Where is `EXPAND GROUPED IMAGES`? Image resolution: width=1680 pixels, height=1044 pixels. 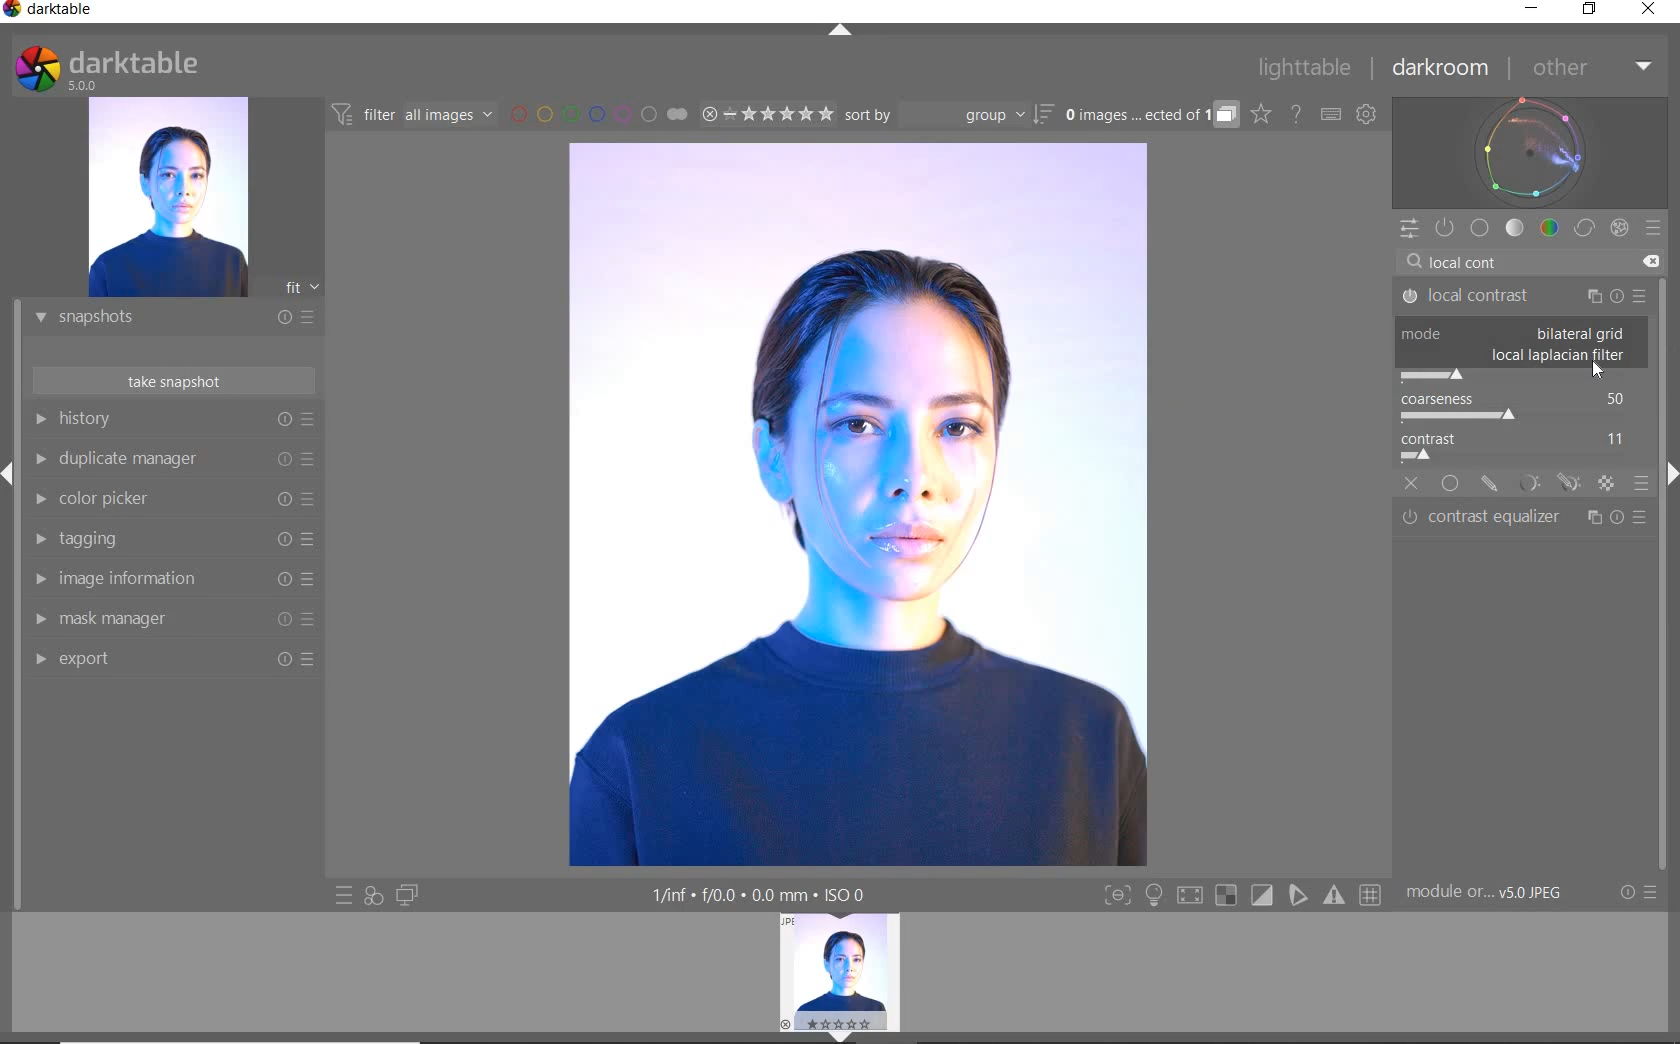 EXPAND GROUPED IMAGES is located at coordinates (1151, 116).